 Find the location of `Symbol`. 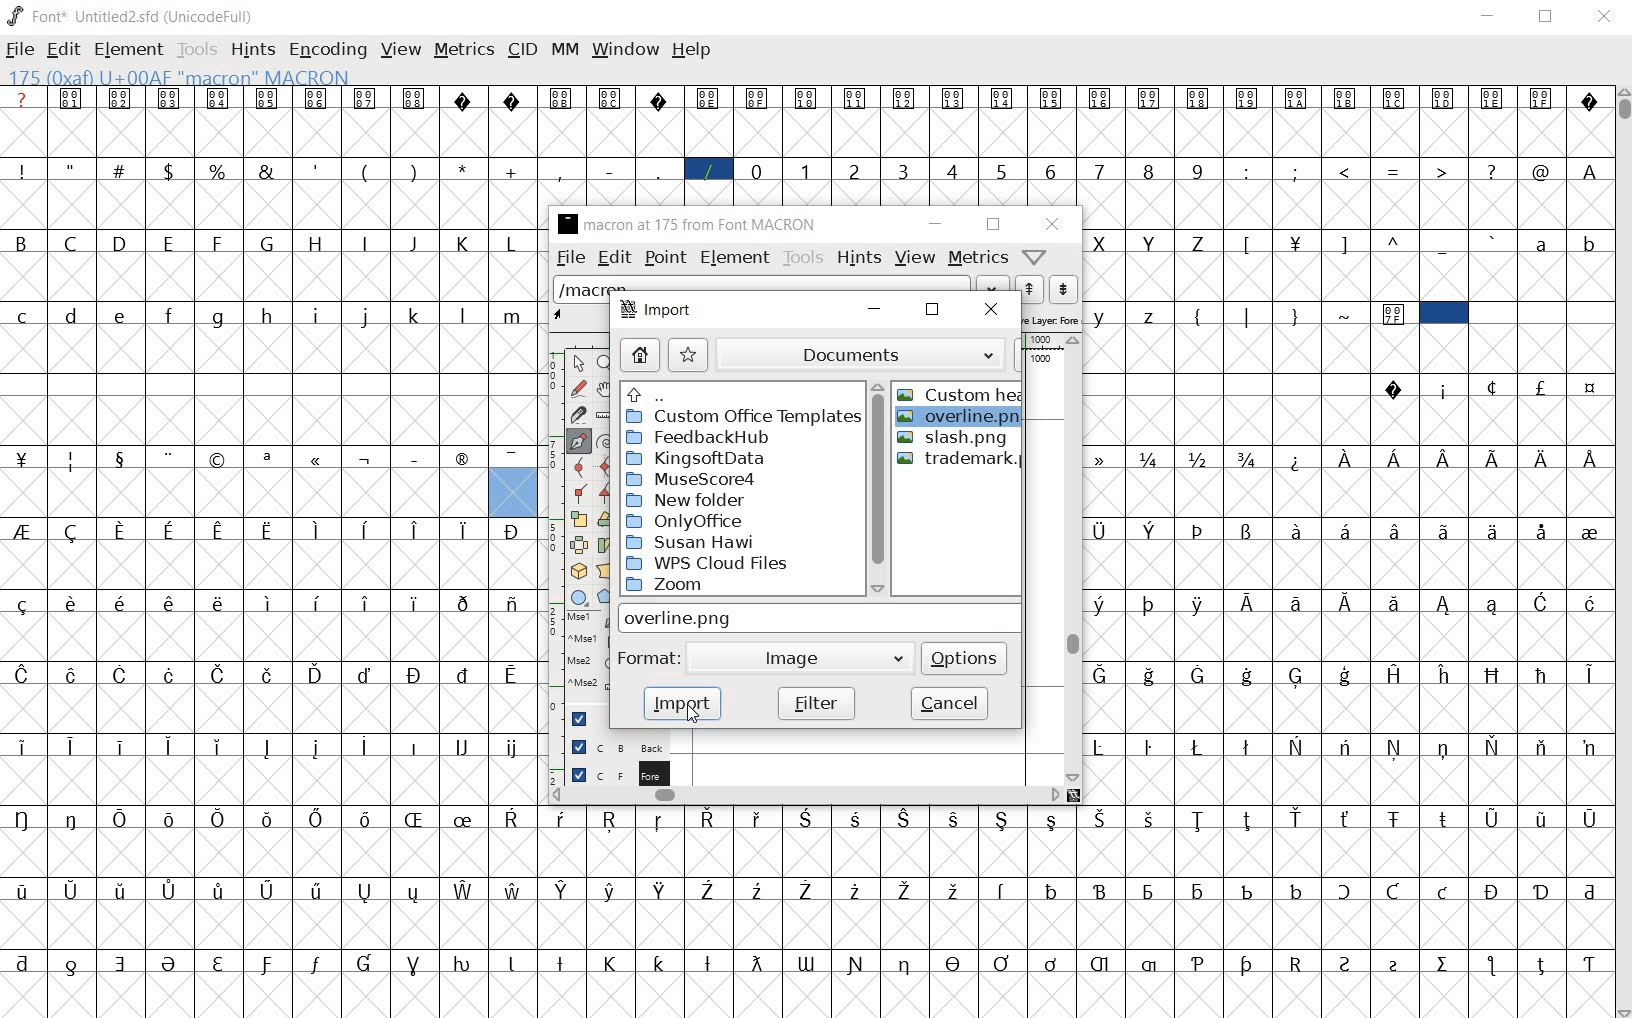

Symbol is located at coordinates (856, 819).